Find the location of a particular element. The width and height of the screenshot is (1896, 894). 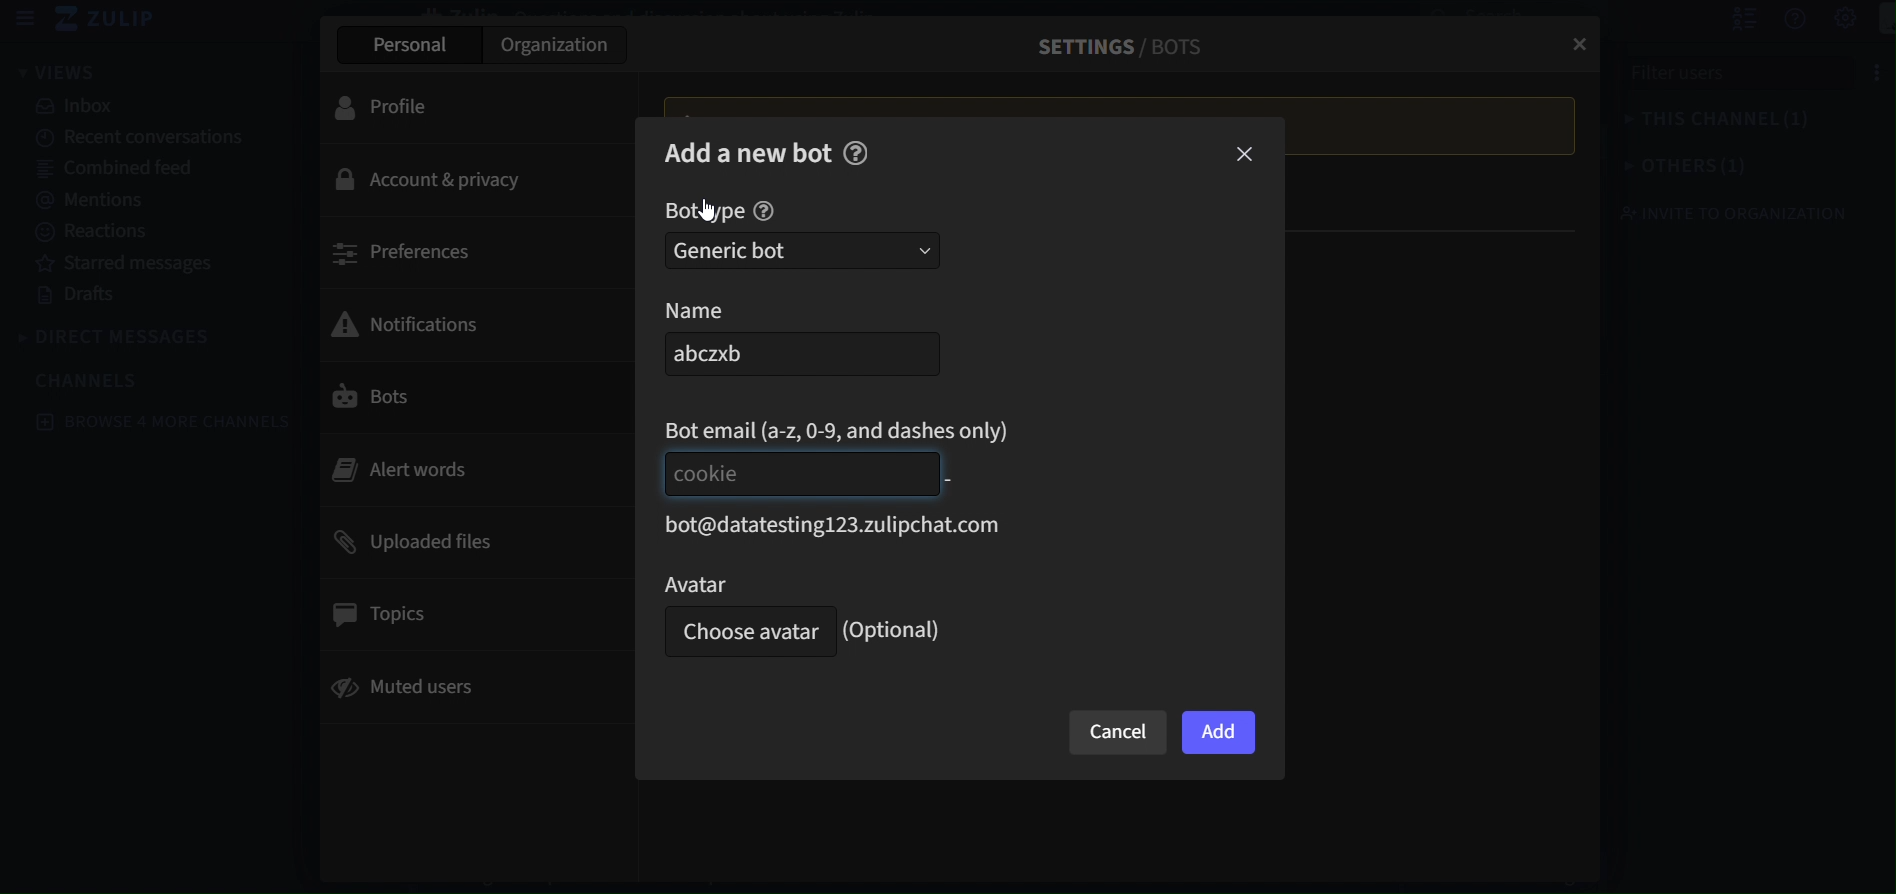

combined feed is located at coordinates (154, 170).